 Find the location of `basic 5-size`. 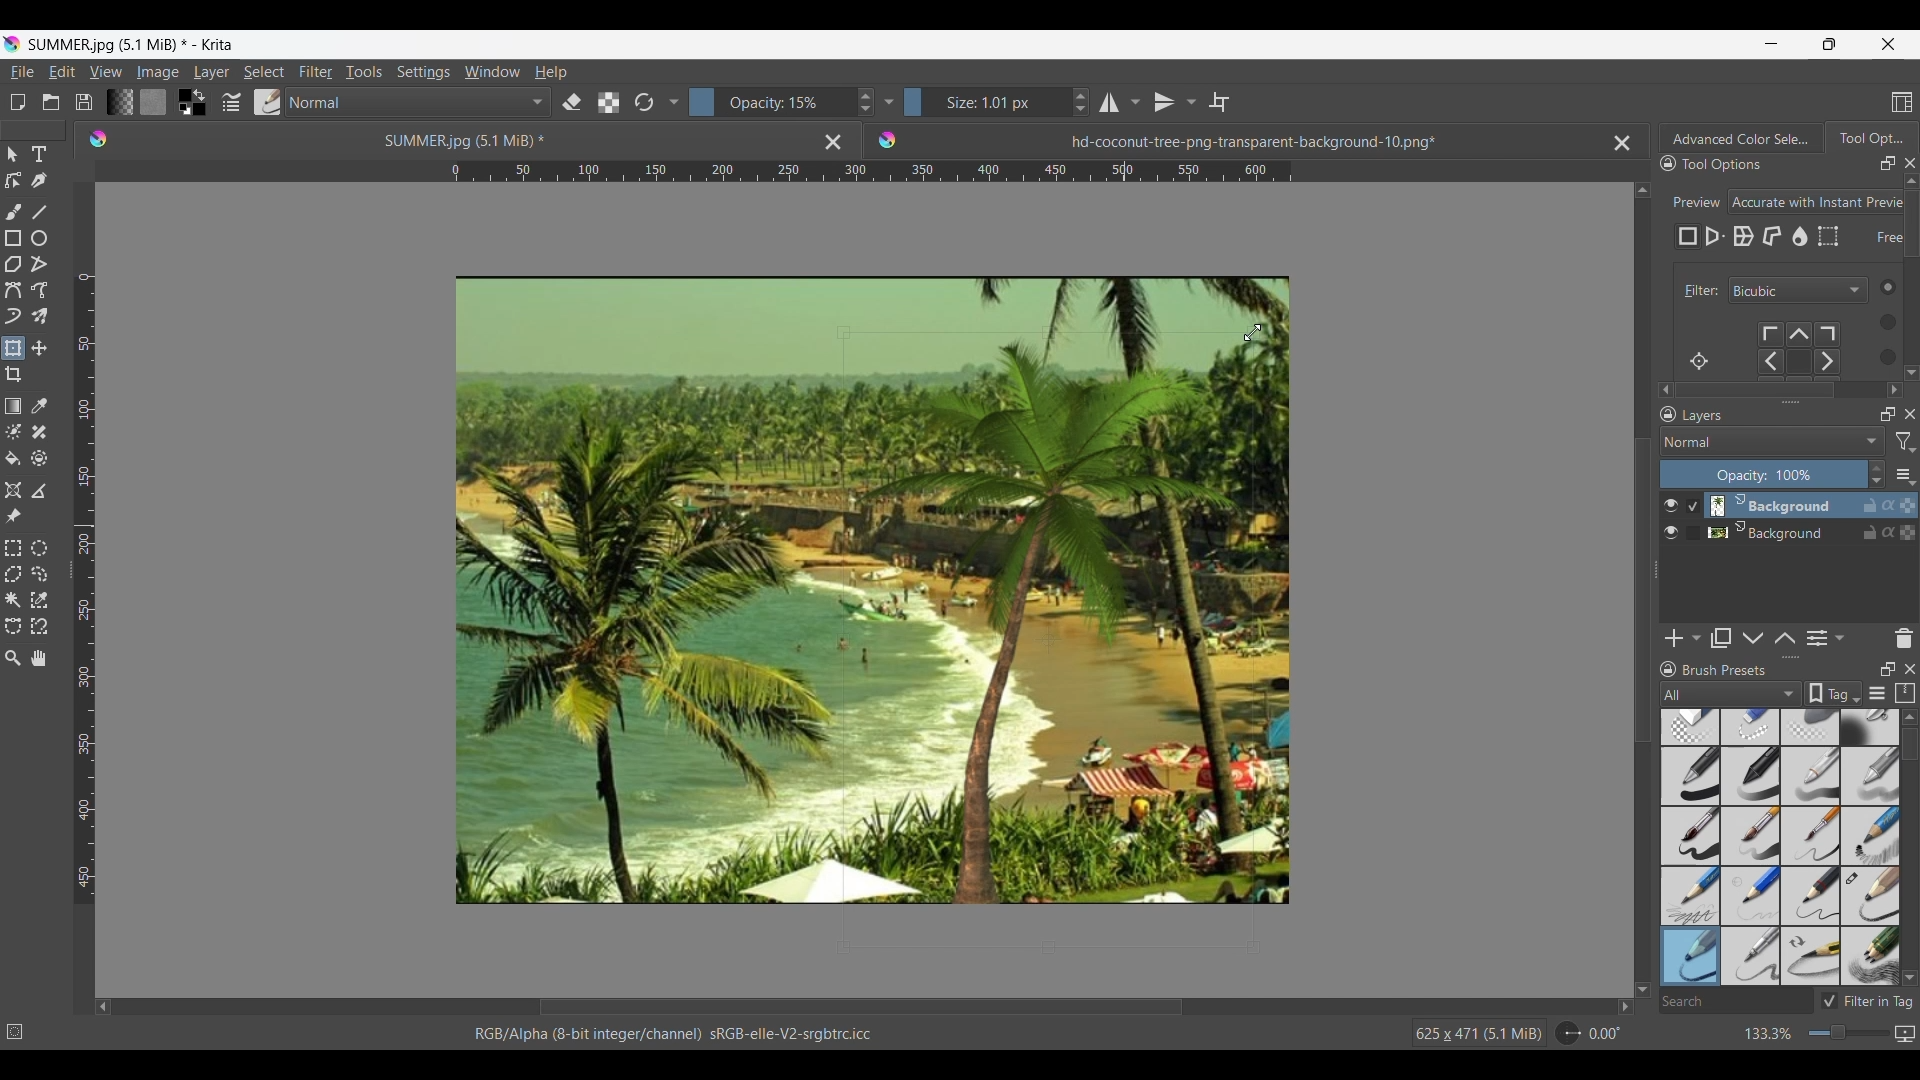

basic 5-size is located at coordinates (1692, 836).